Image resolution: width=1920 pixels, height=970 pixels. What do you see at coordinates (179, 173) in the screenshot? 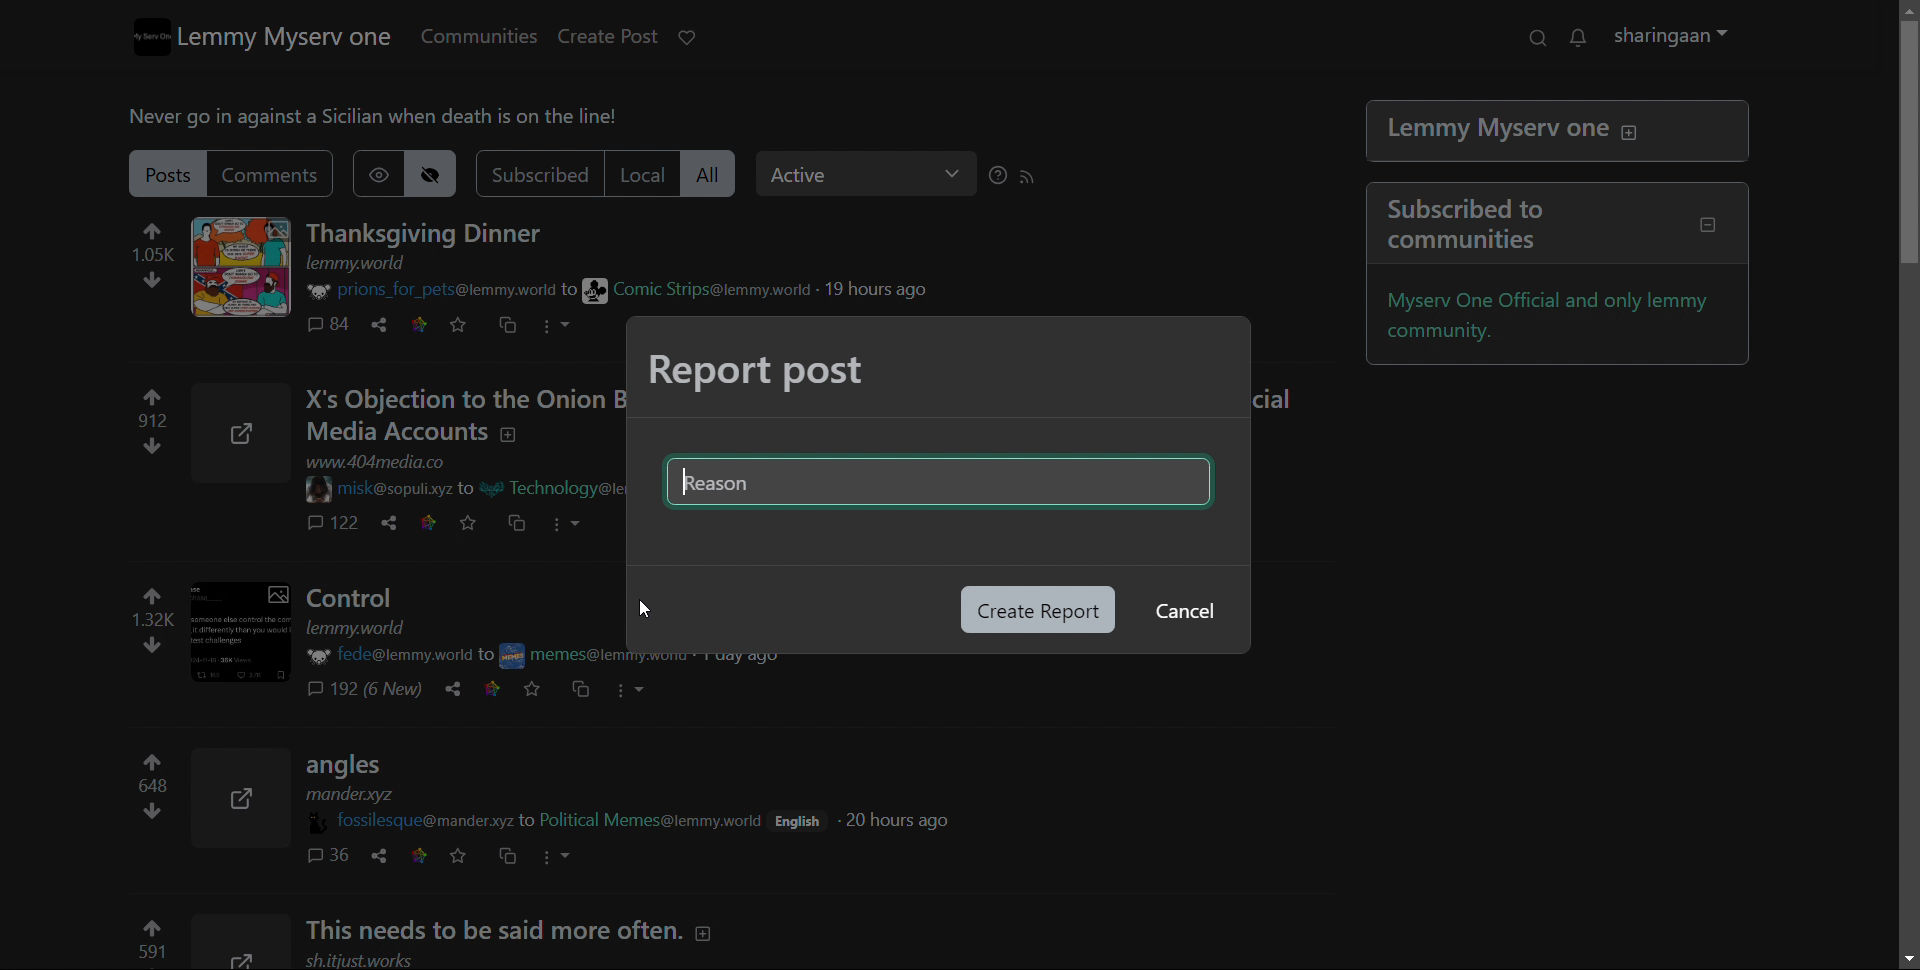
I see `posts` at bounding box center [179, 173].